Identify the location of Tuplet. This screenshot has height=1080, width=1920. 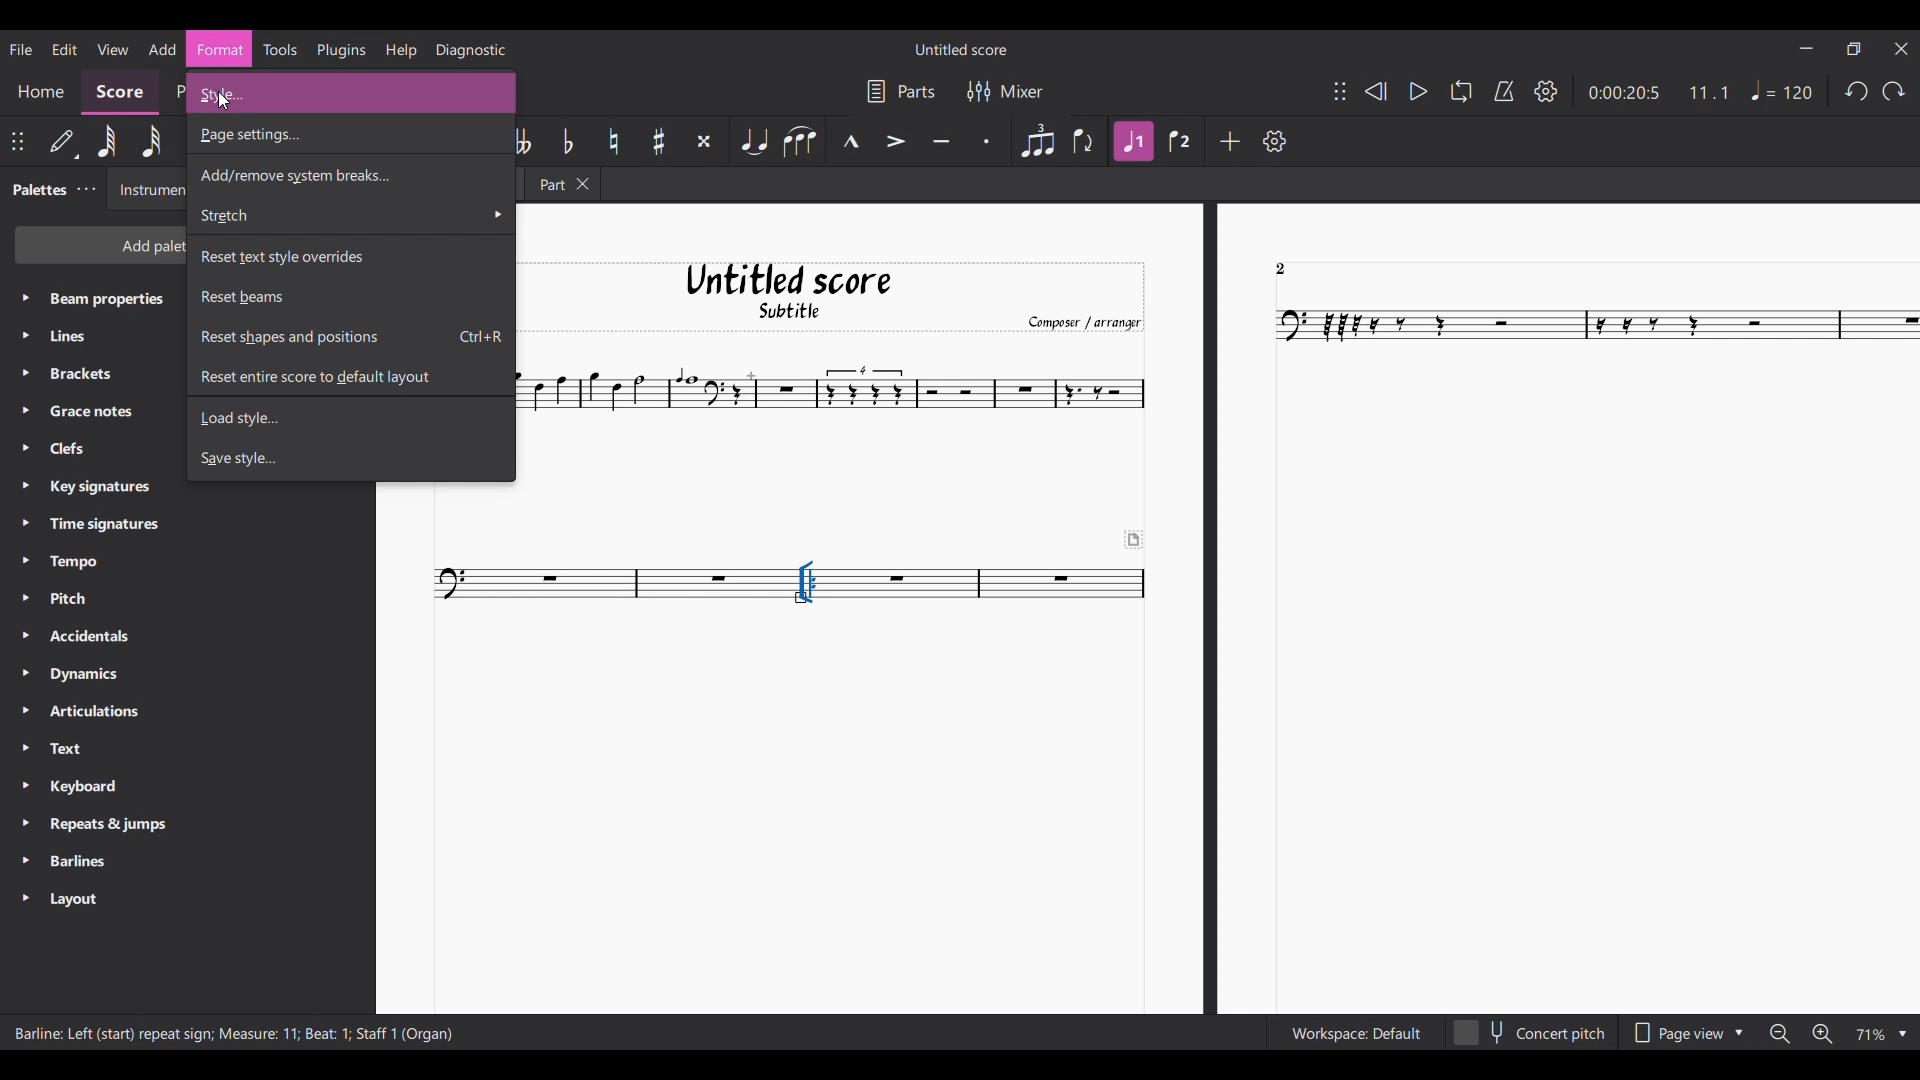
(1038, 140).